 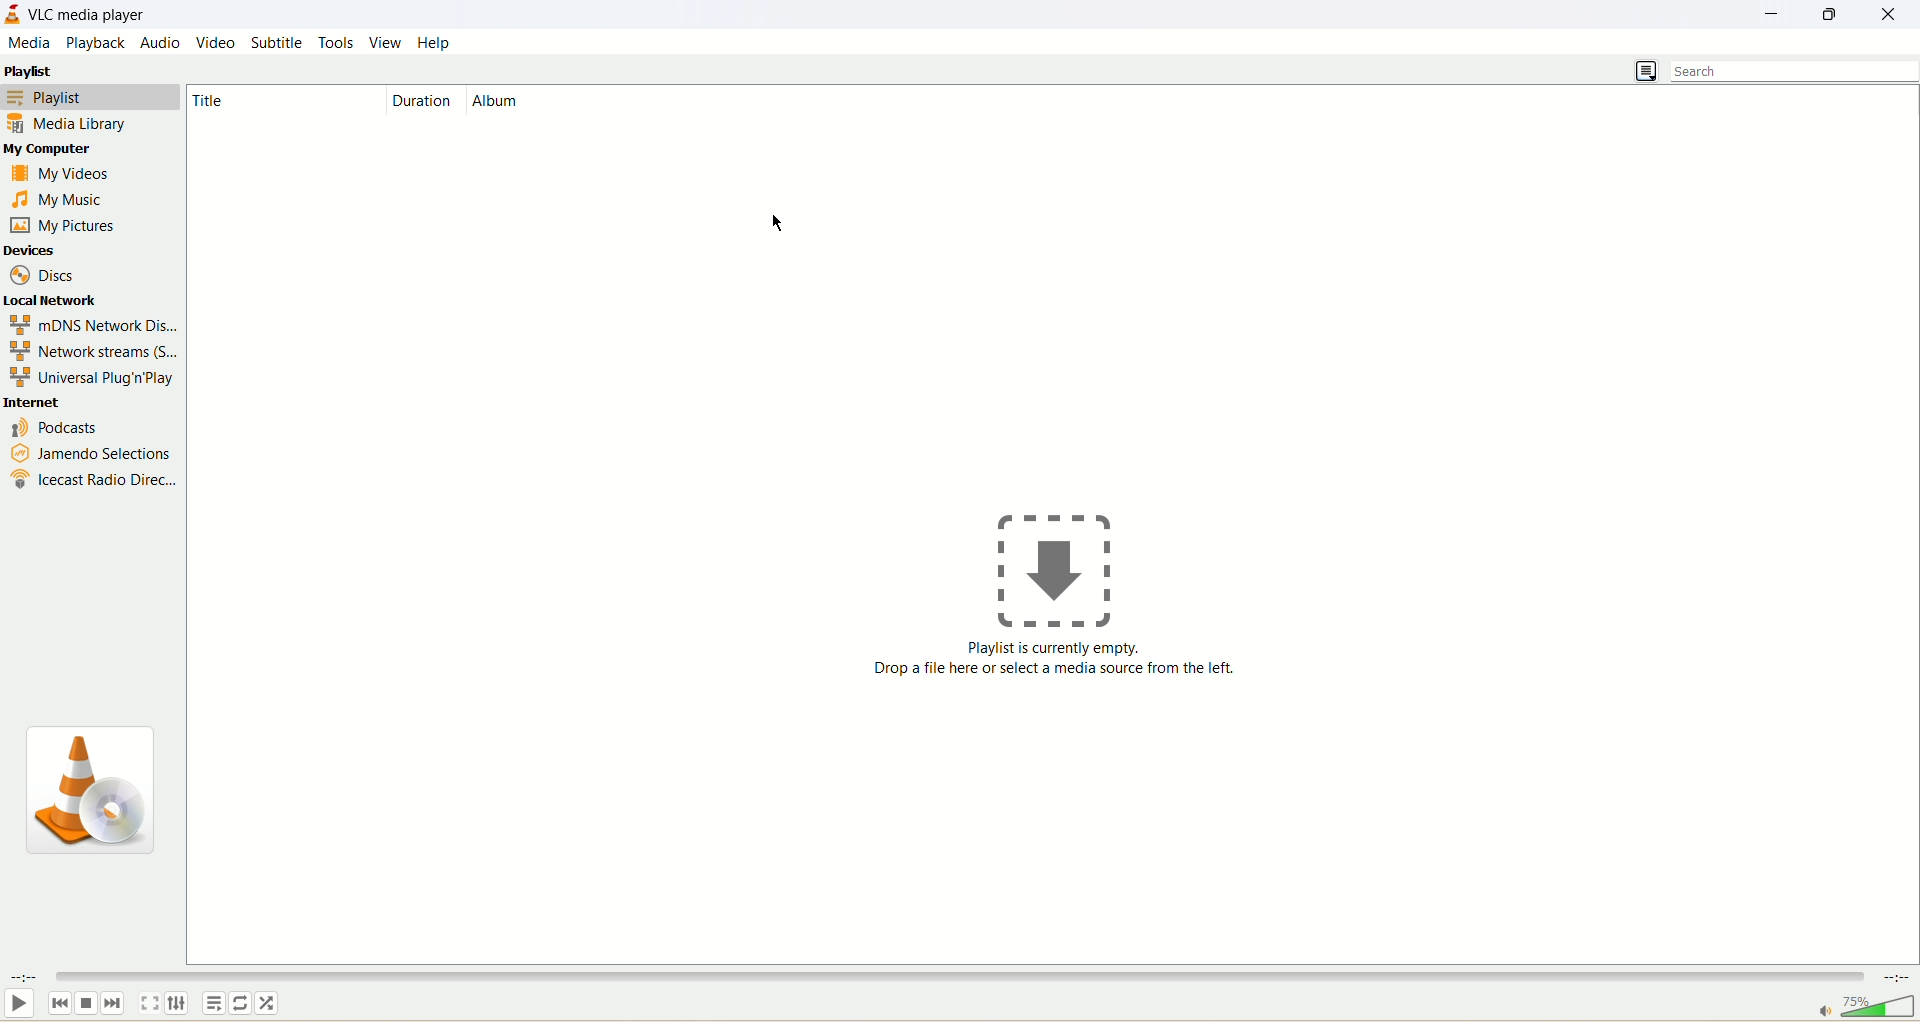 I want to click on playlist, so click(x=91, y=95).